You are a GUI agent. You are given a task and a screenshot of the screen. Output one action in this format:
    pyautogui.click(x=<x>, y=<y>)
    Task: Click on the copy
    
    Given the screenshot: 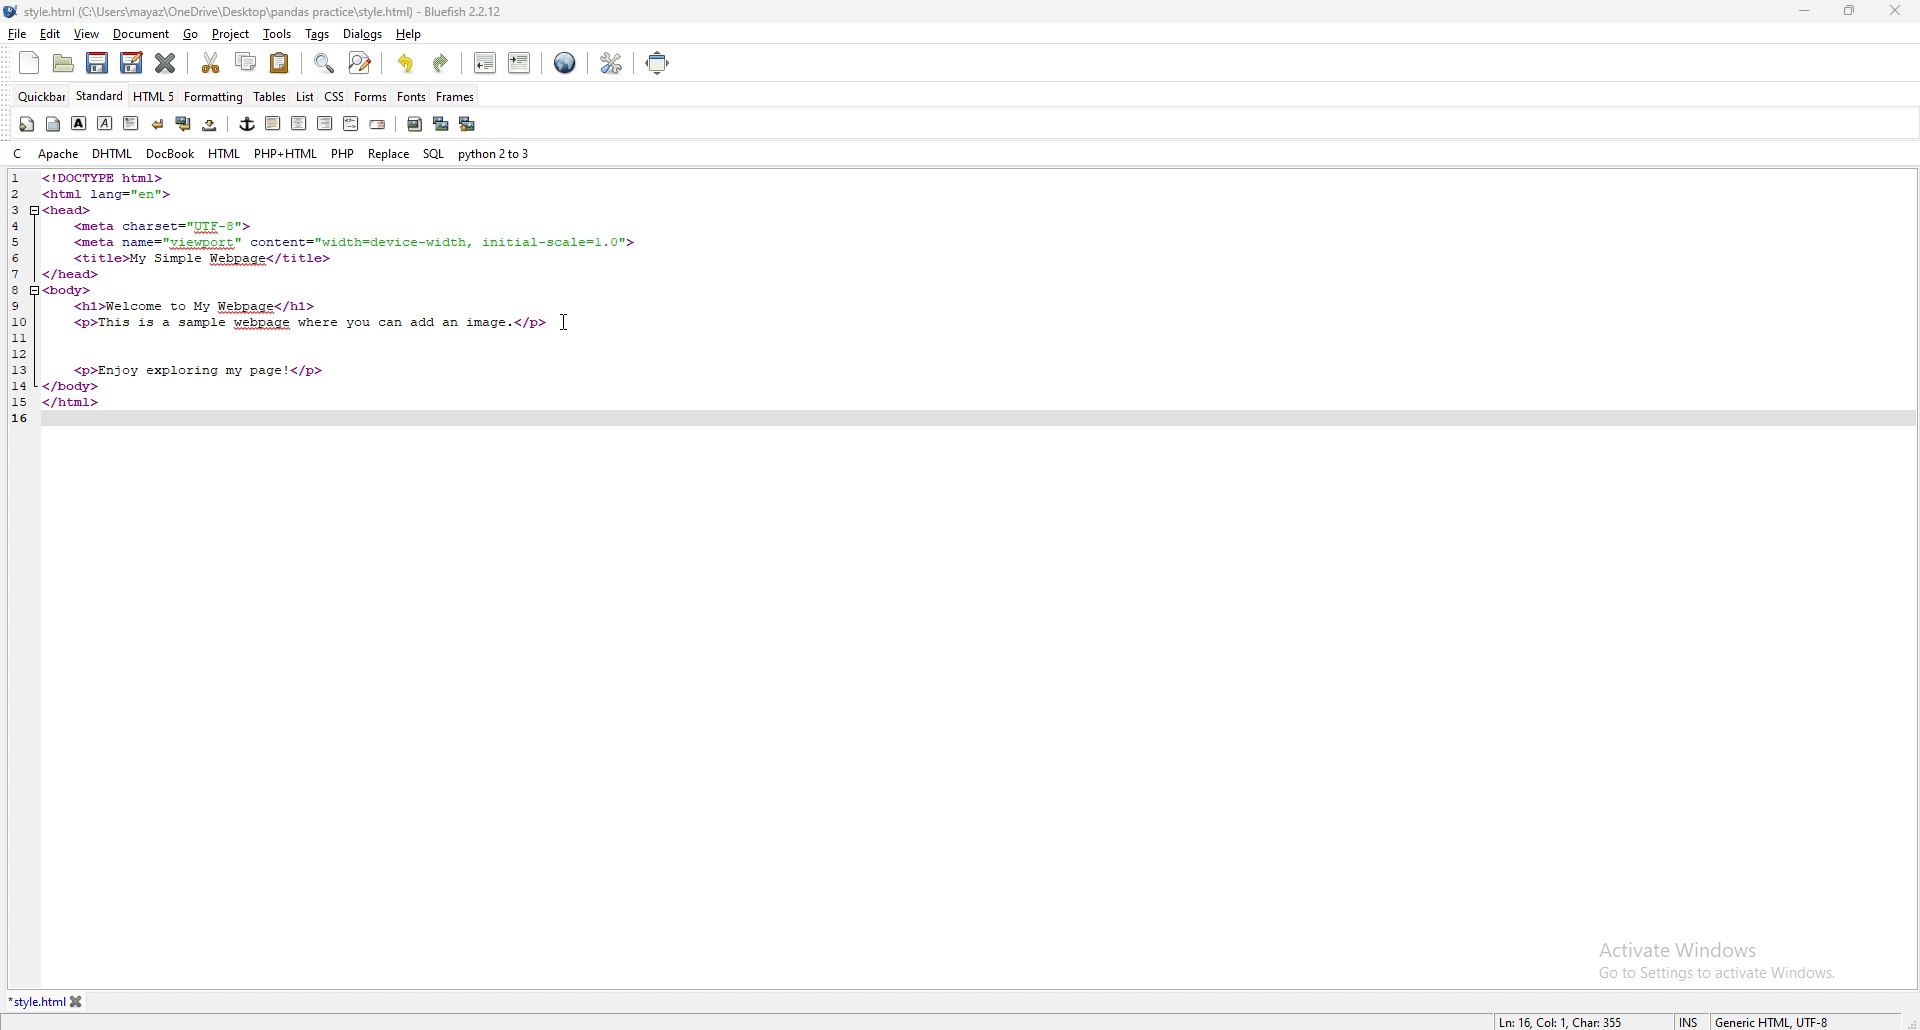 What is the action you would take?
    pyautogui.click(x=245, y=62)
    